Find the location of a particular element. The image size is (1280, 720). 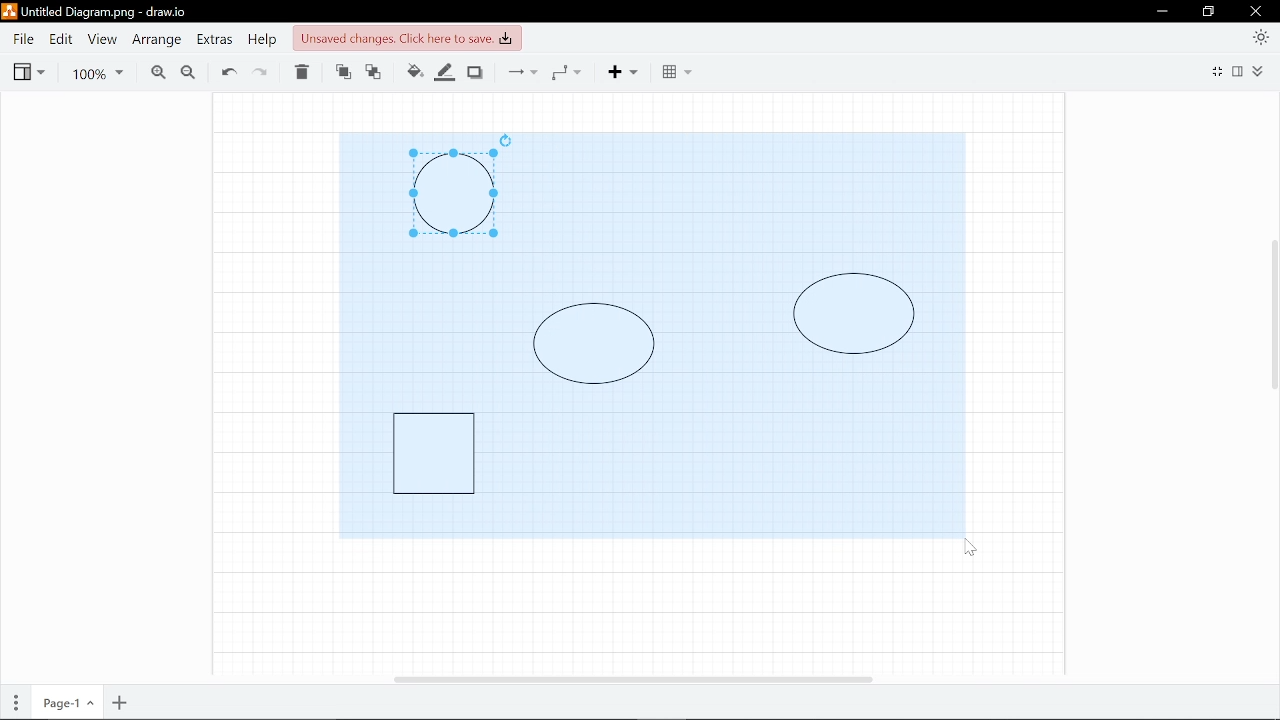

View is located at coordinates (28, 70).